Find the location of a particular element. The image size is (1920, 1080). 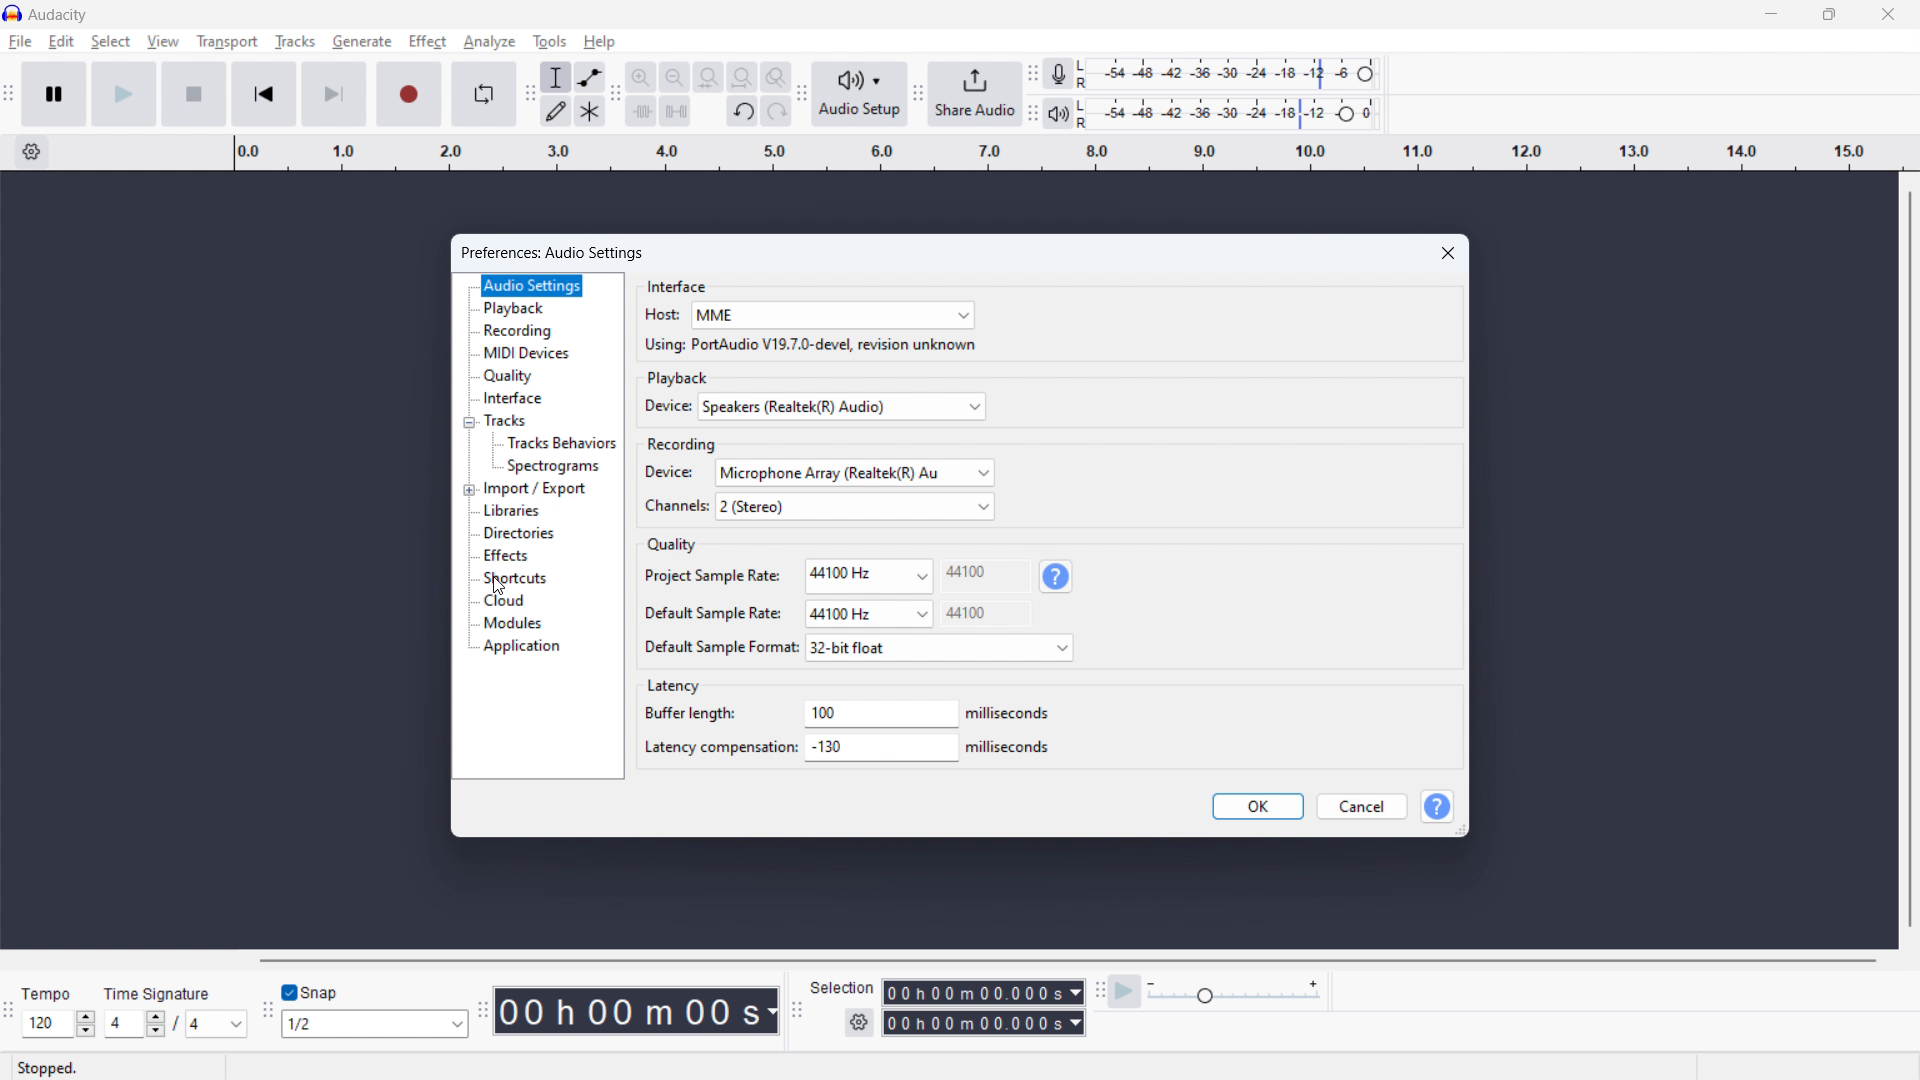

Indicates device options is located at coordinates (669, 406).